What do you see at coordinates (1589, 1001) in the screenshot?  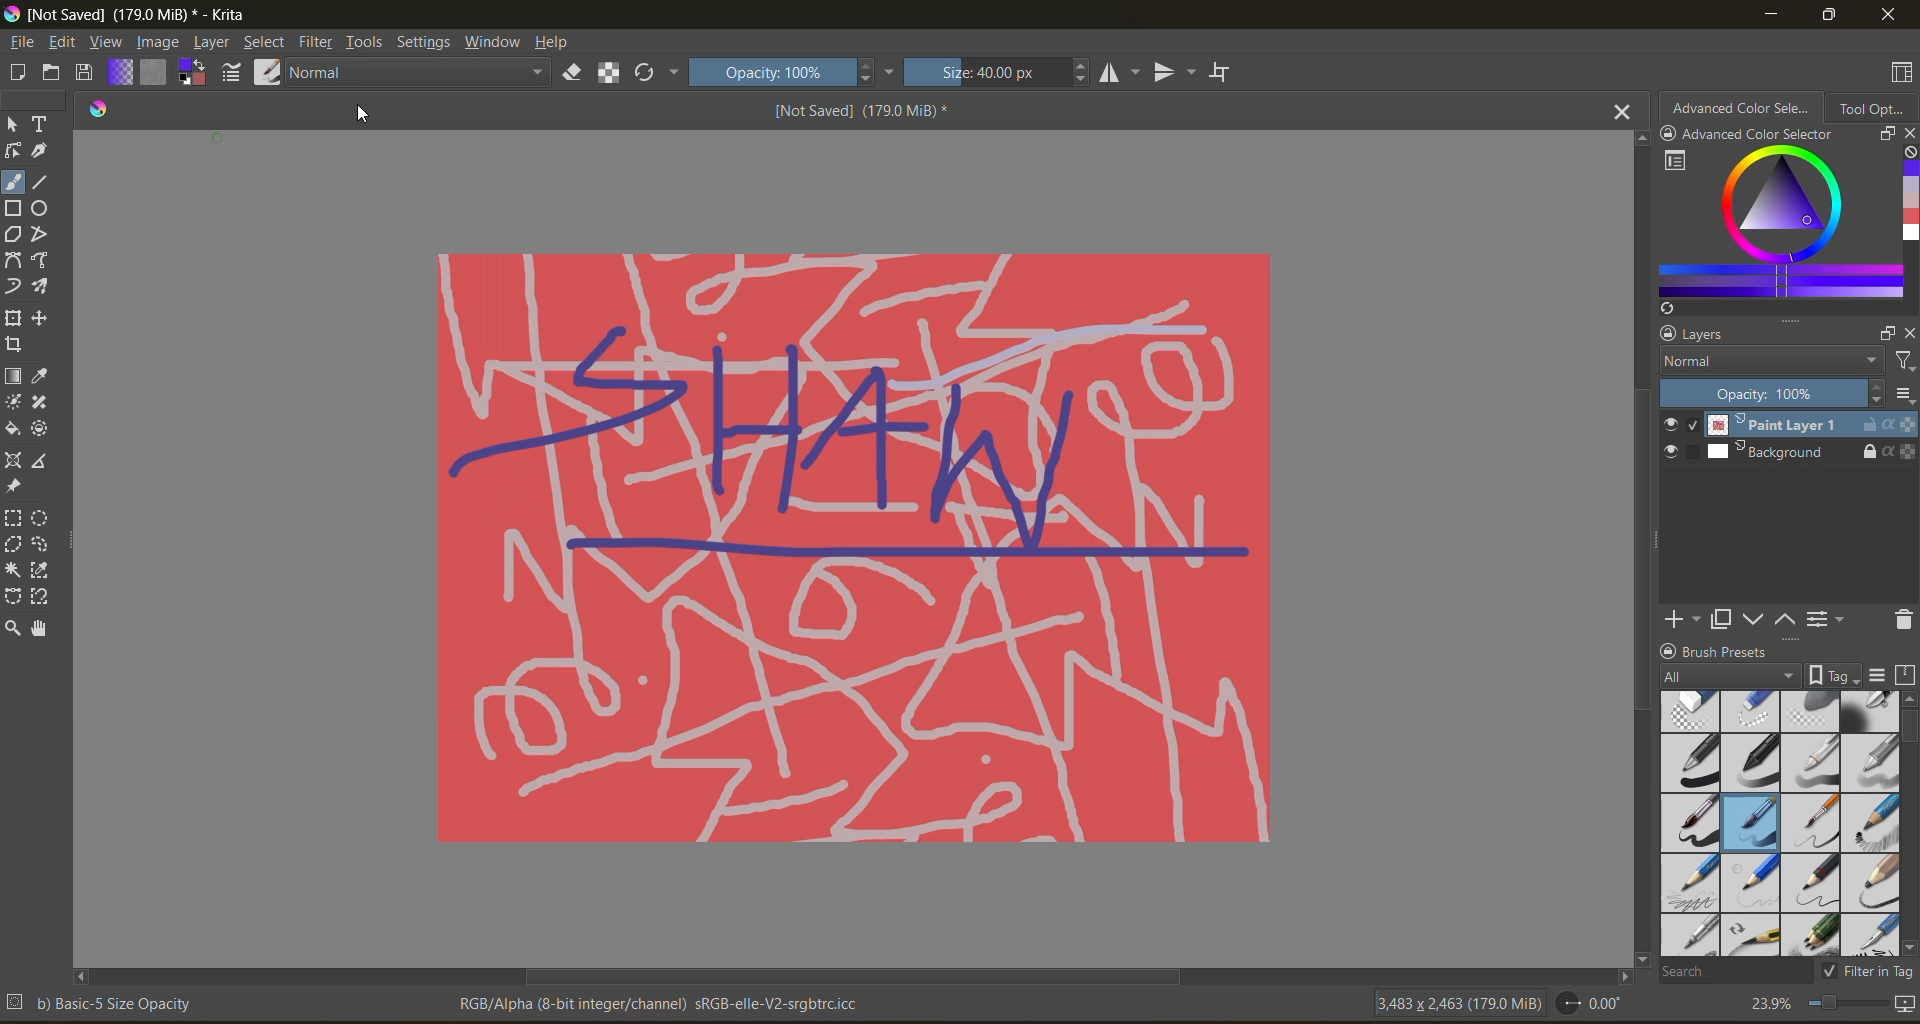 I see `0.00` at bounding box center [1589, 1001].